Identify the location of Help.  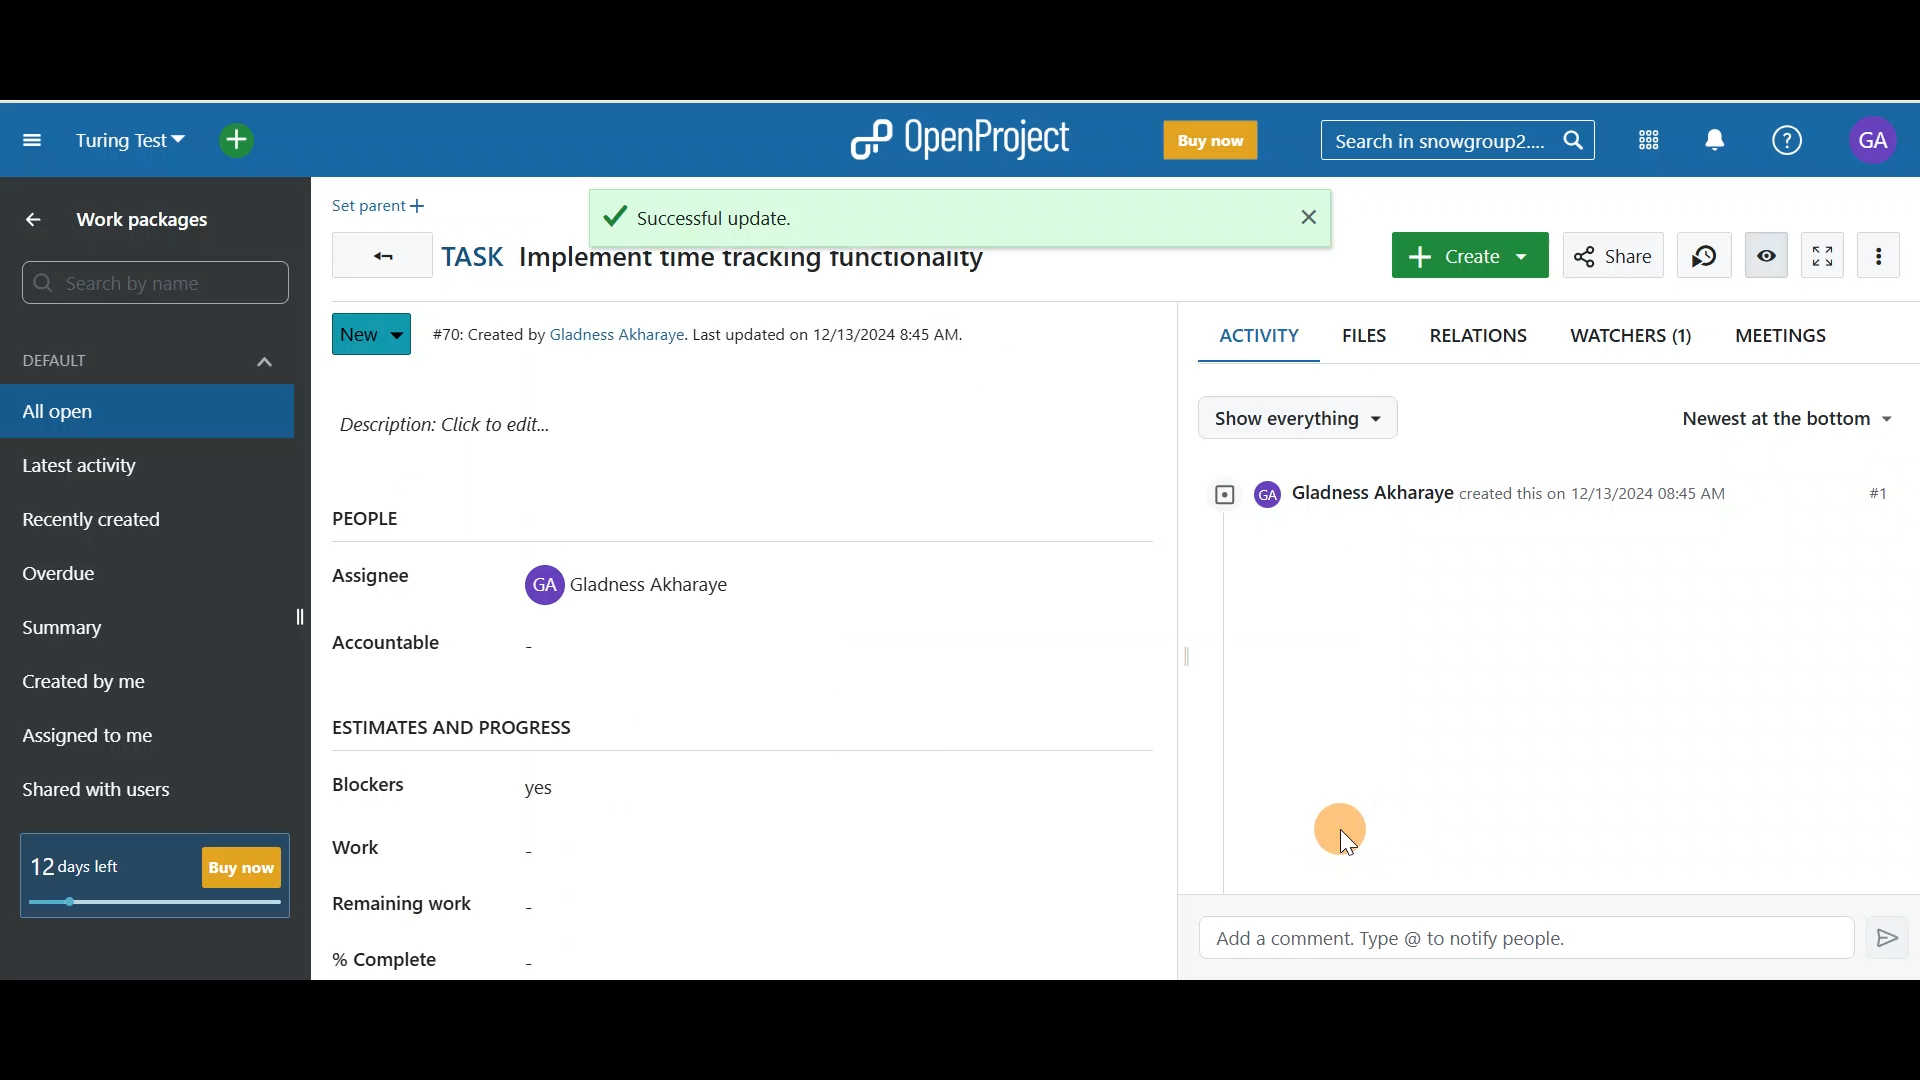
(1783, 137).